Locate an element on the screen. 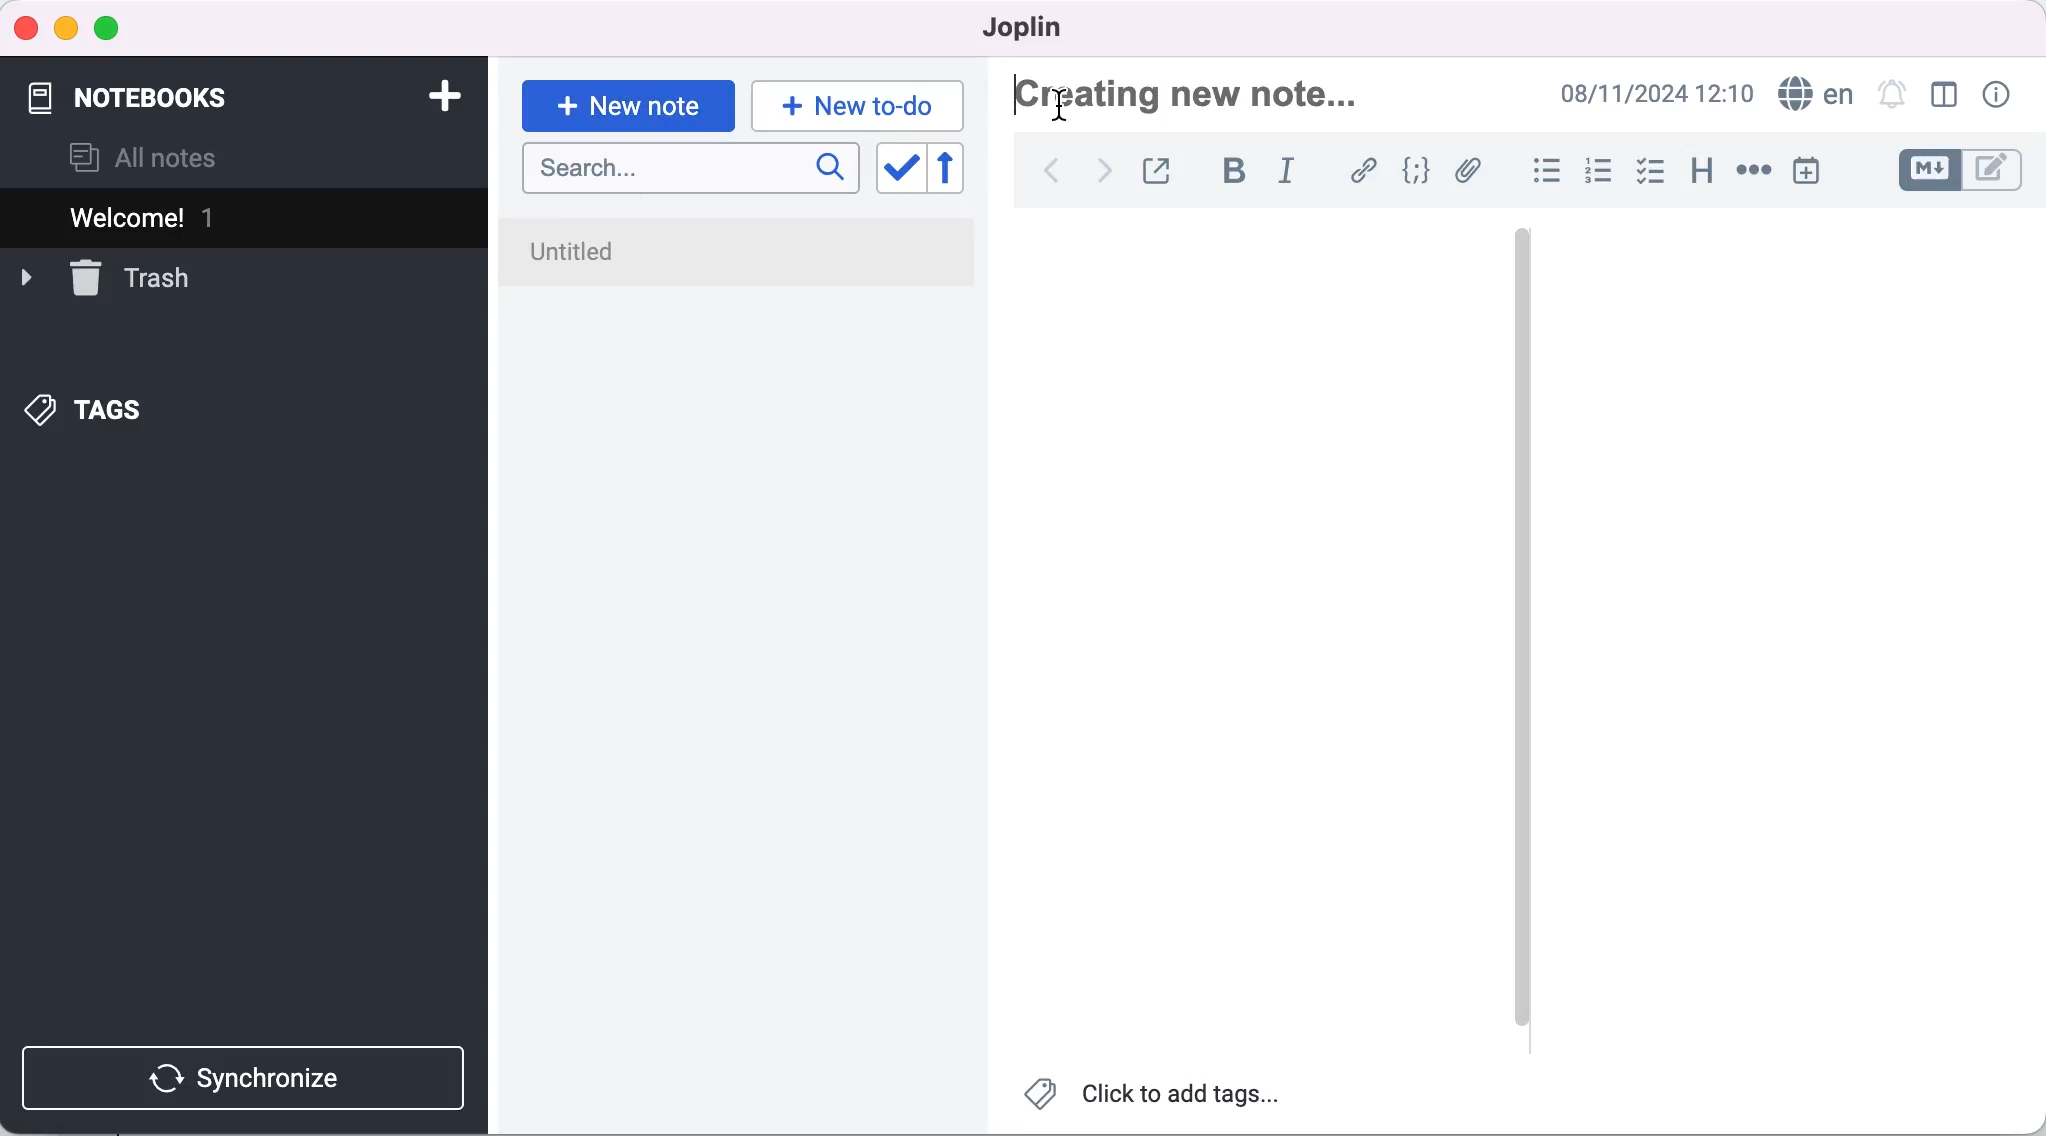 Image resolution: width=2046 pixels, height=1136 pixels. toggle editors is located at coordinates (1967, 174).